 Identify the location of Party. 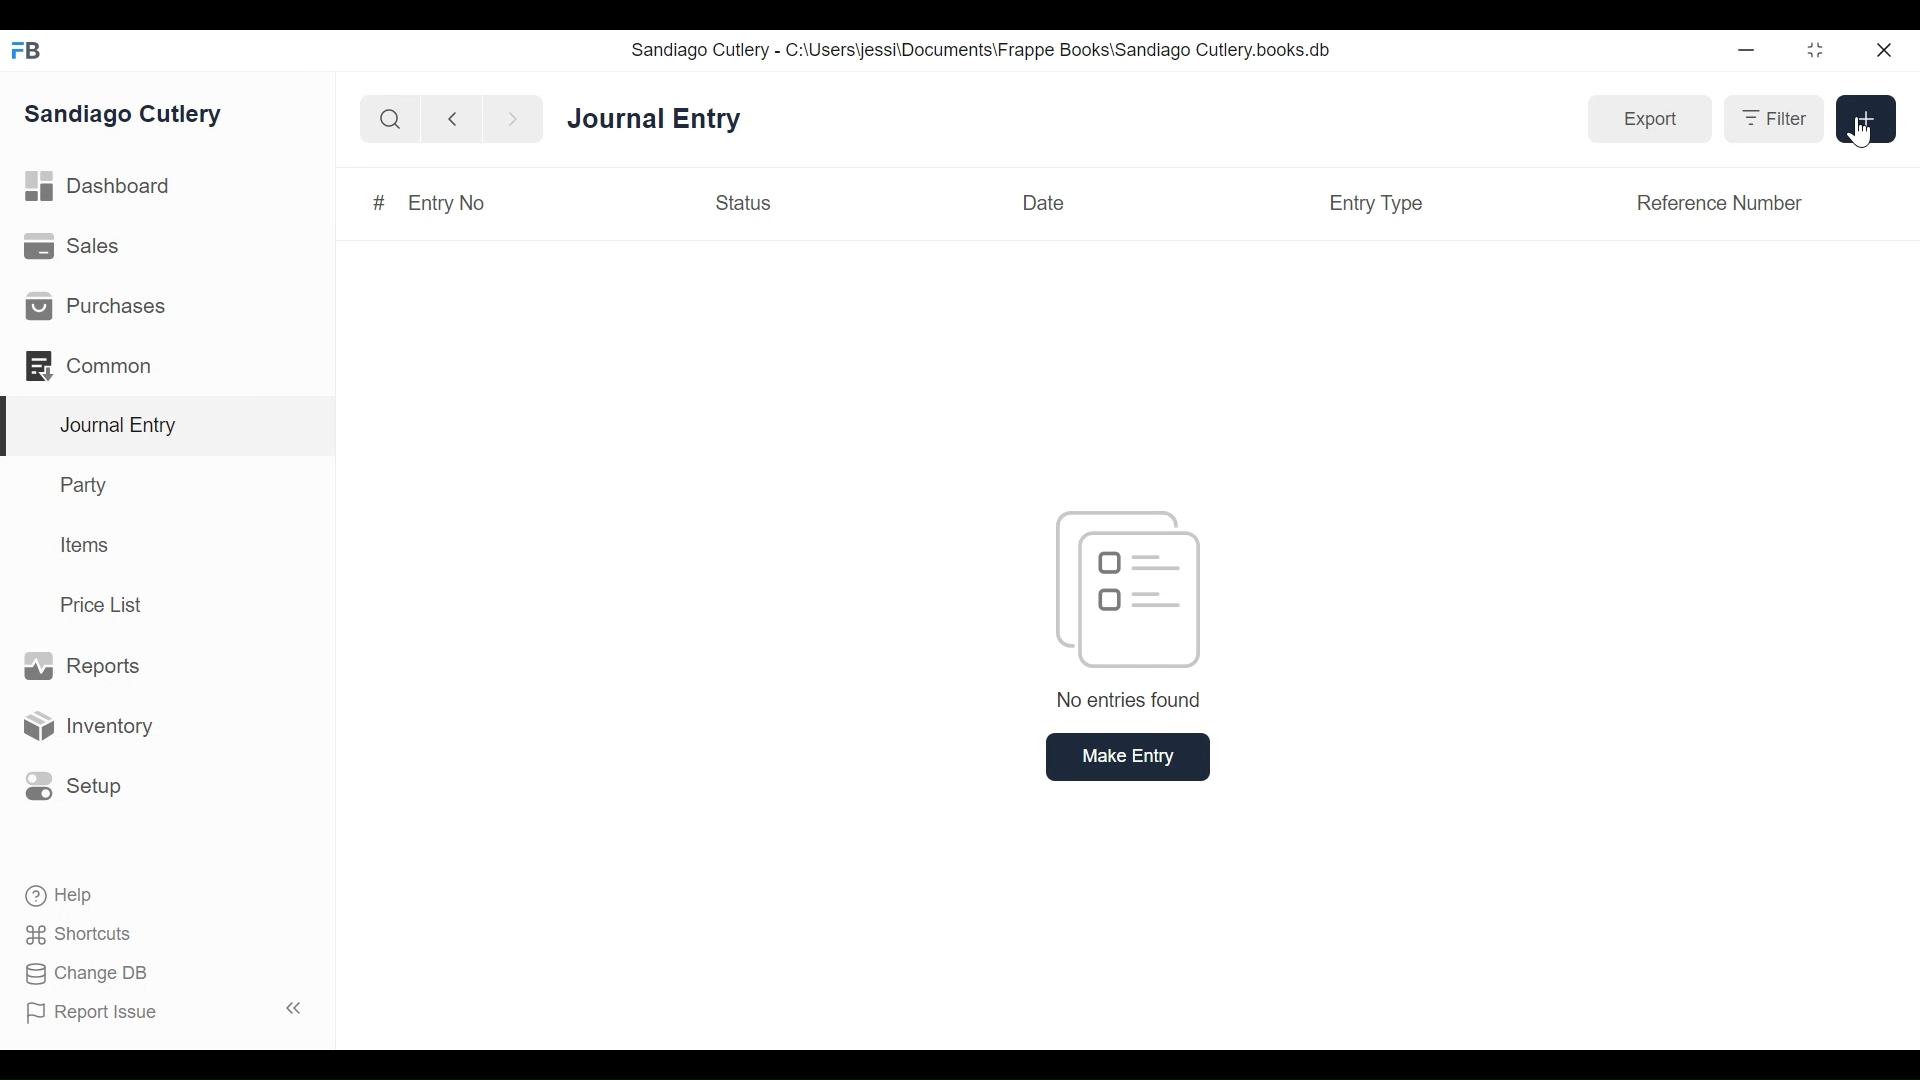
(88, 484).